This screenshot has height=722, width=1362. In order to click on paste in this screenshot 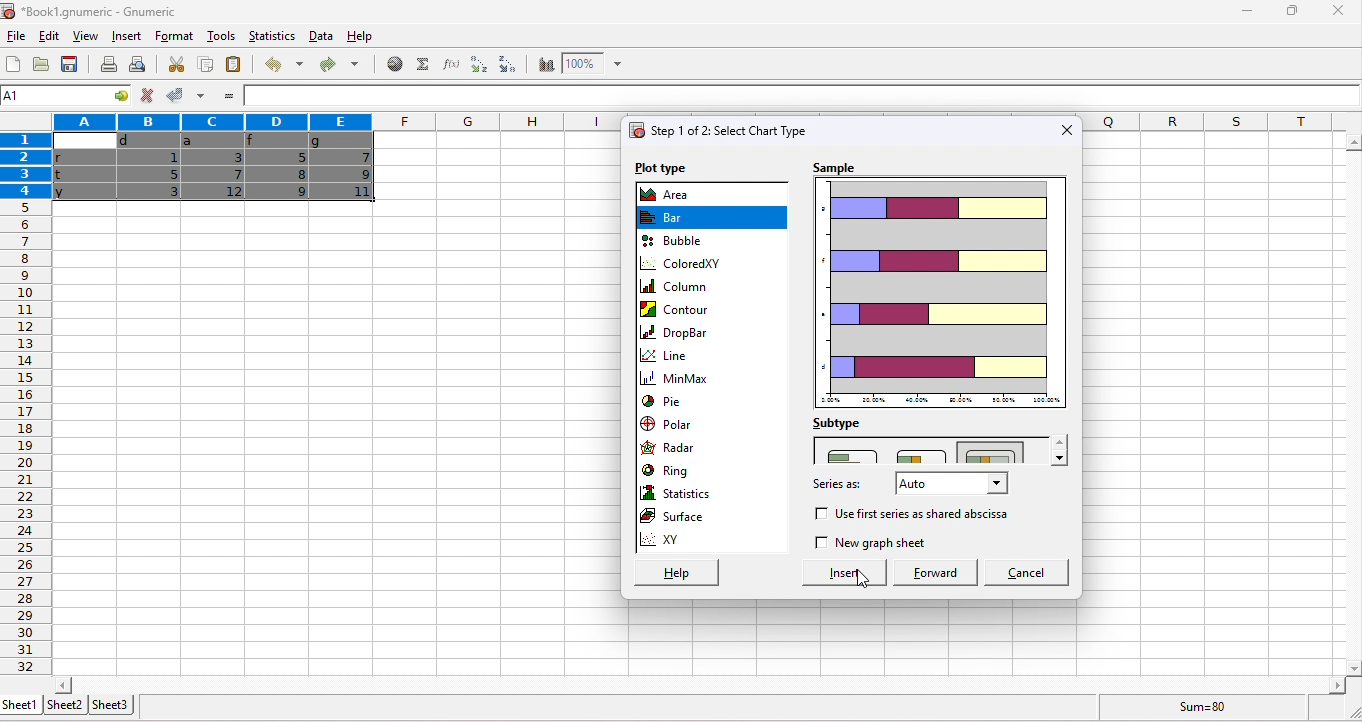, I will do `click(234, 63)`.